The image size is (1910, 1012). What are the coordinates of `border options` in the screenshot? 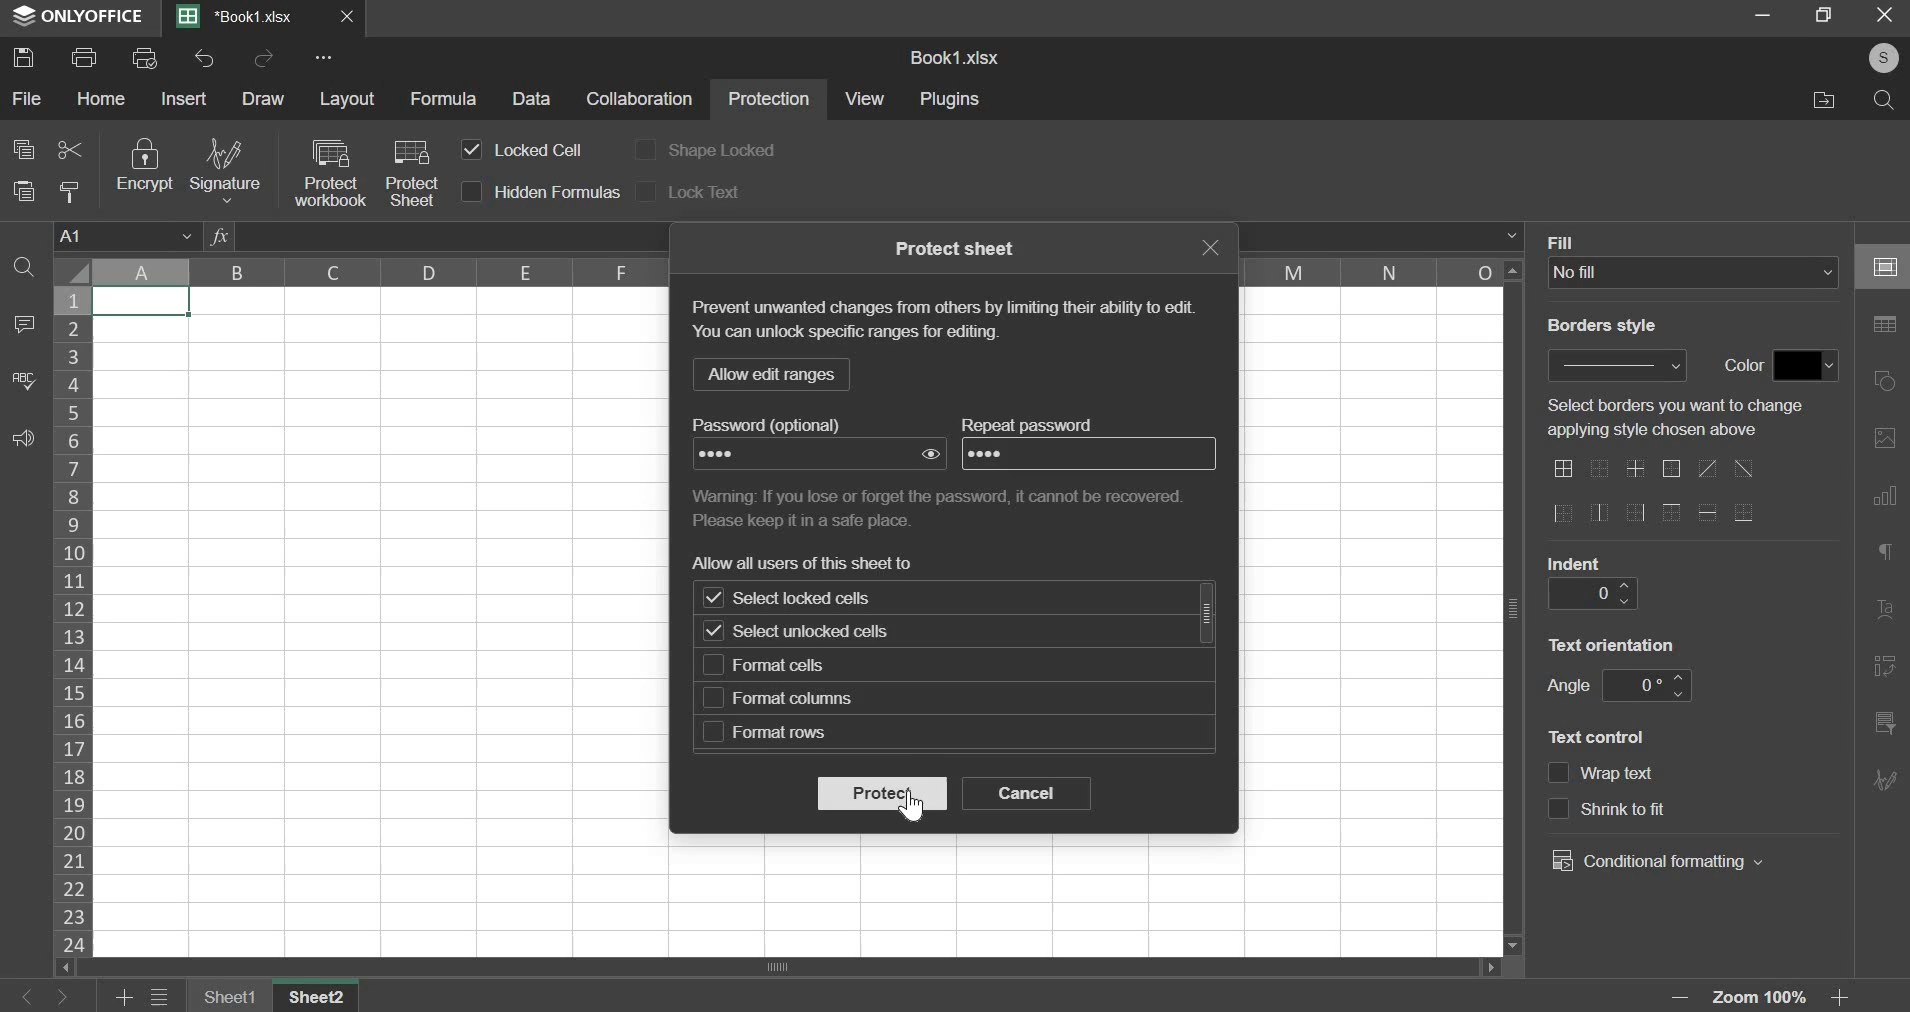 It's located at (1562, 514).